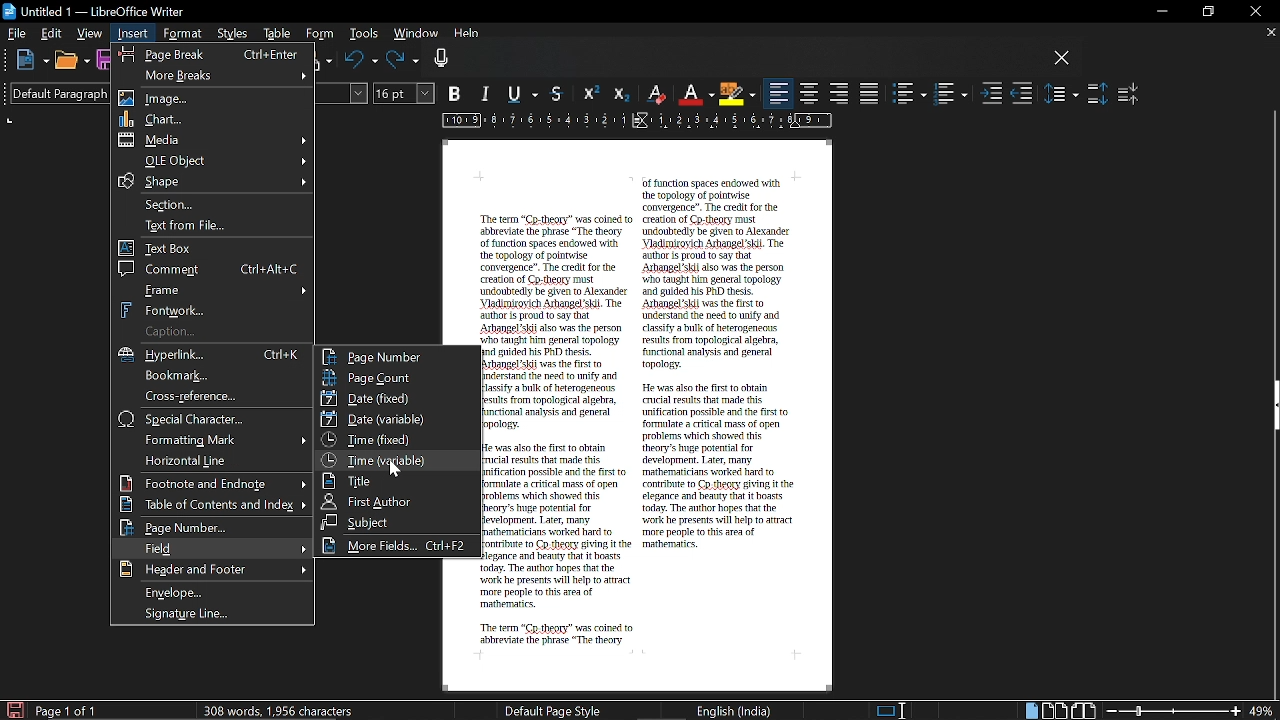 The height and width of the screenshot is (720, 1280). What do you see at coordinates (1174, 711) in the screenshot?
I see `Zoom change` at bounding box center [1174, 711].